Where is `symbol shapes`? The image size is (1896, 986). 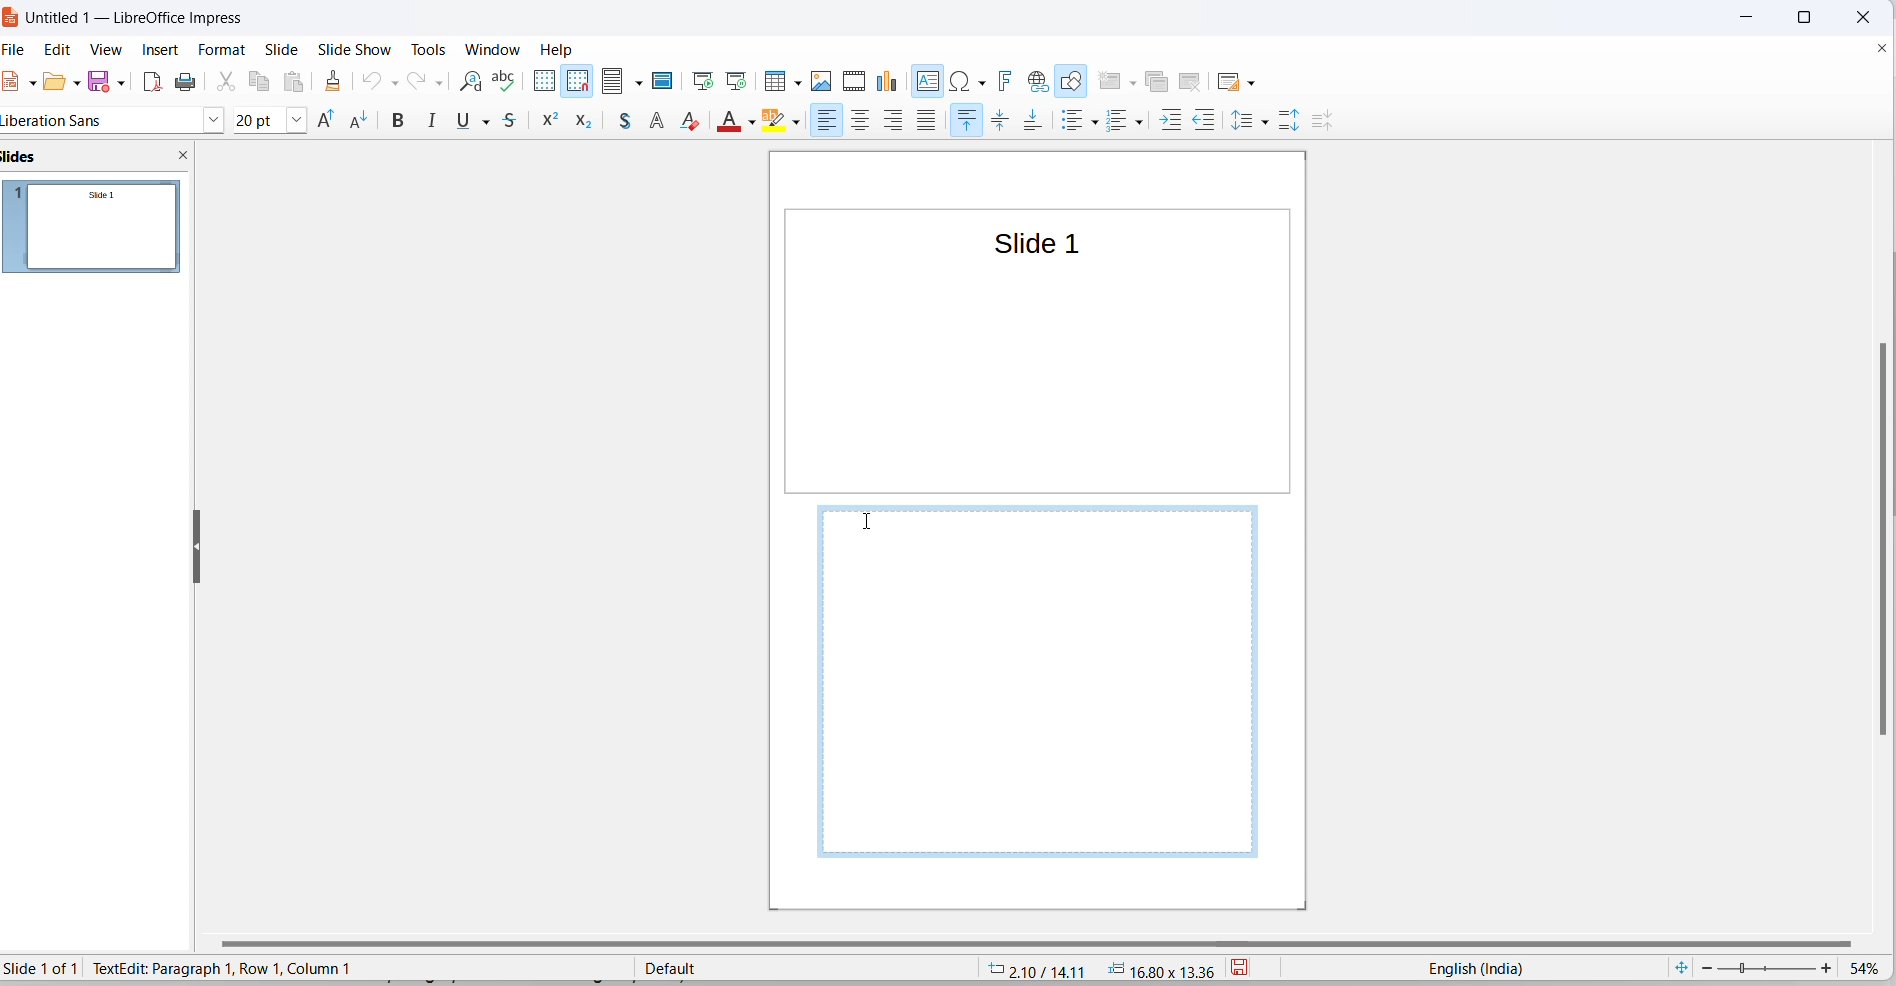
symbol shapes is located at coordinates (472, 122).